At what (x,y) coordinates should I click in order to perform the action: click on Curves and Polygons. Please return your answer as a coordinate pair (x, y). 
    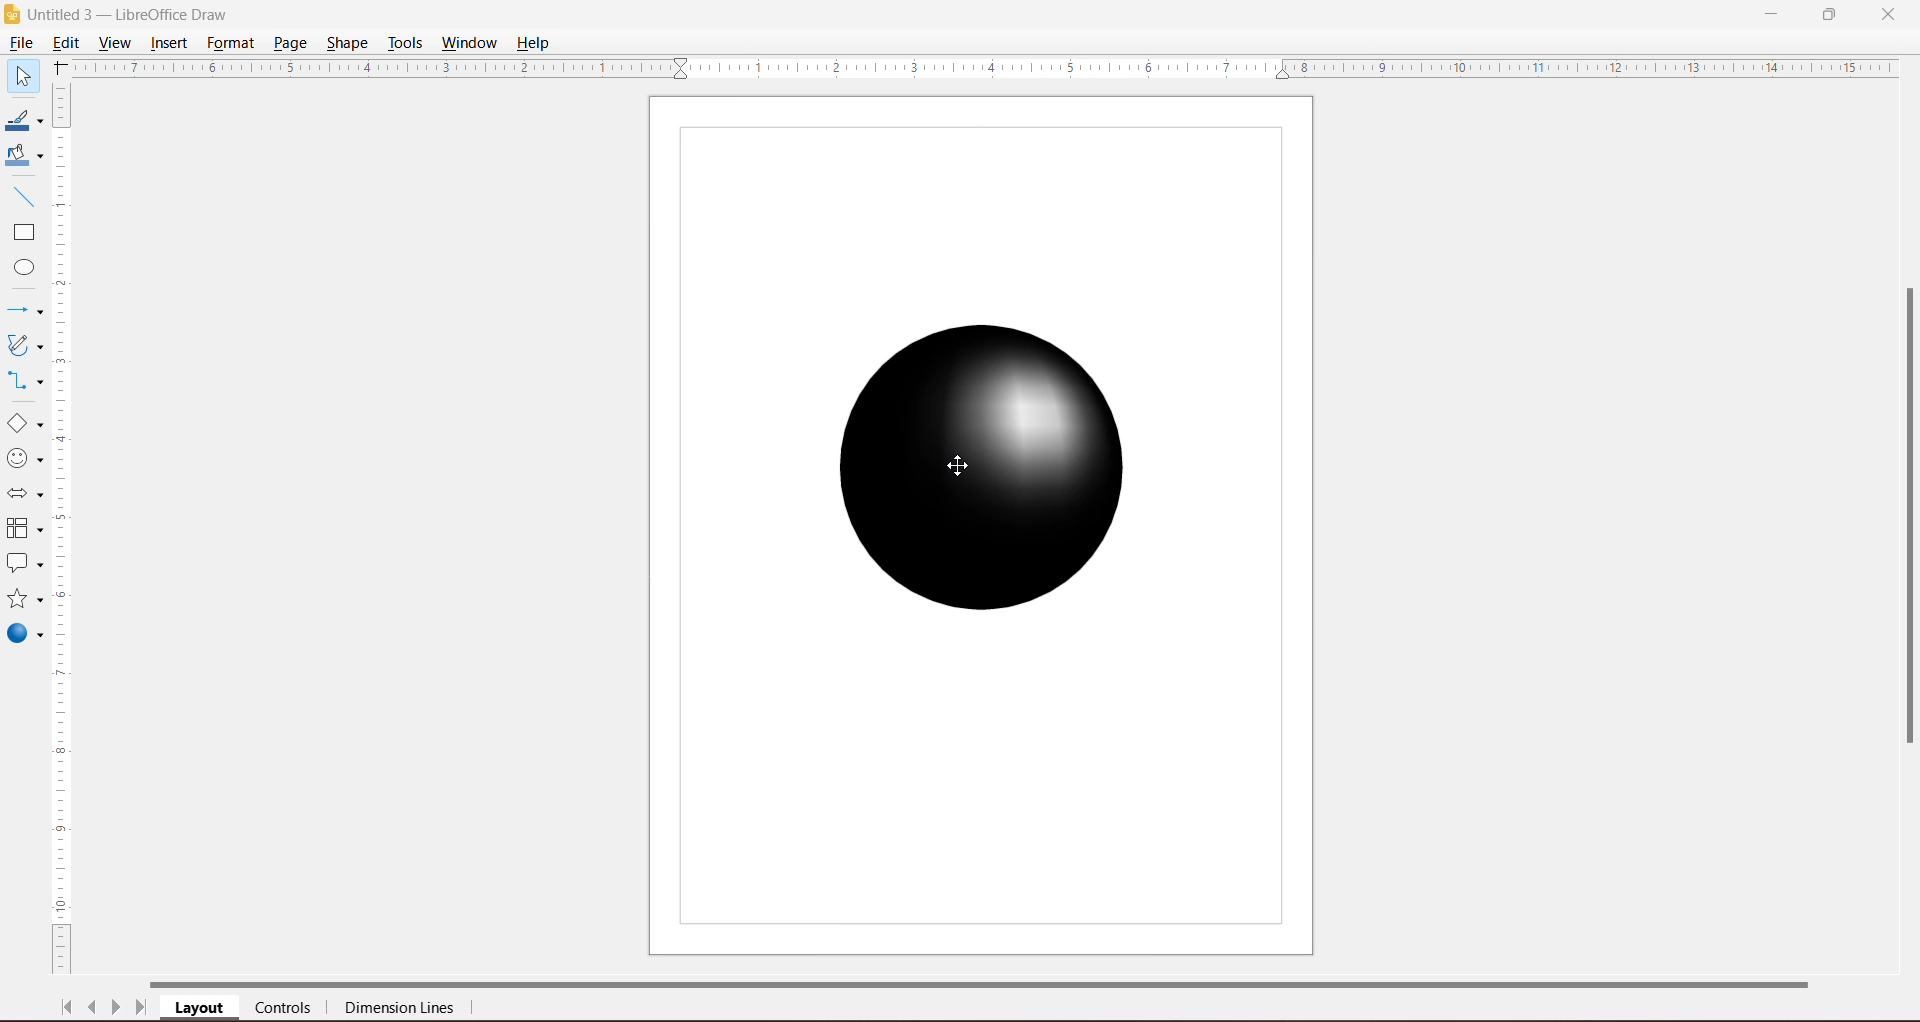
    Looking at the image, I should click on (23, 344).